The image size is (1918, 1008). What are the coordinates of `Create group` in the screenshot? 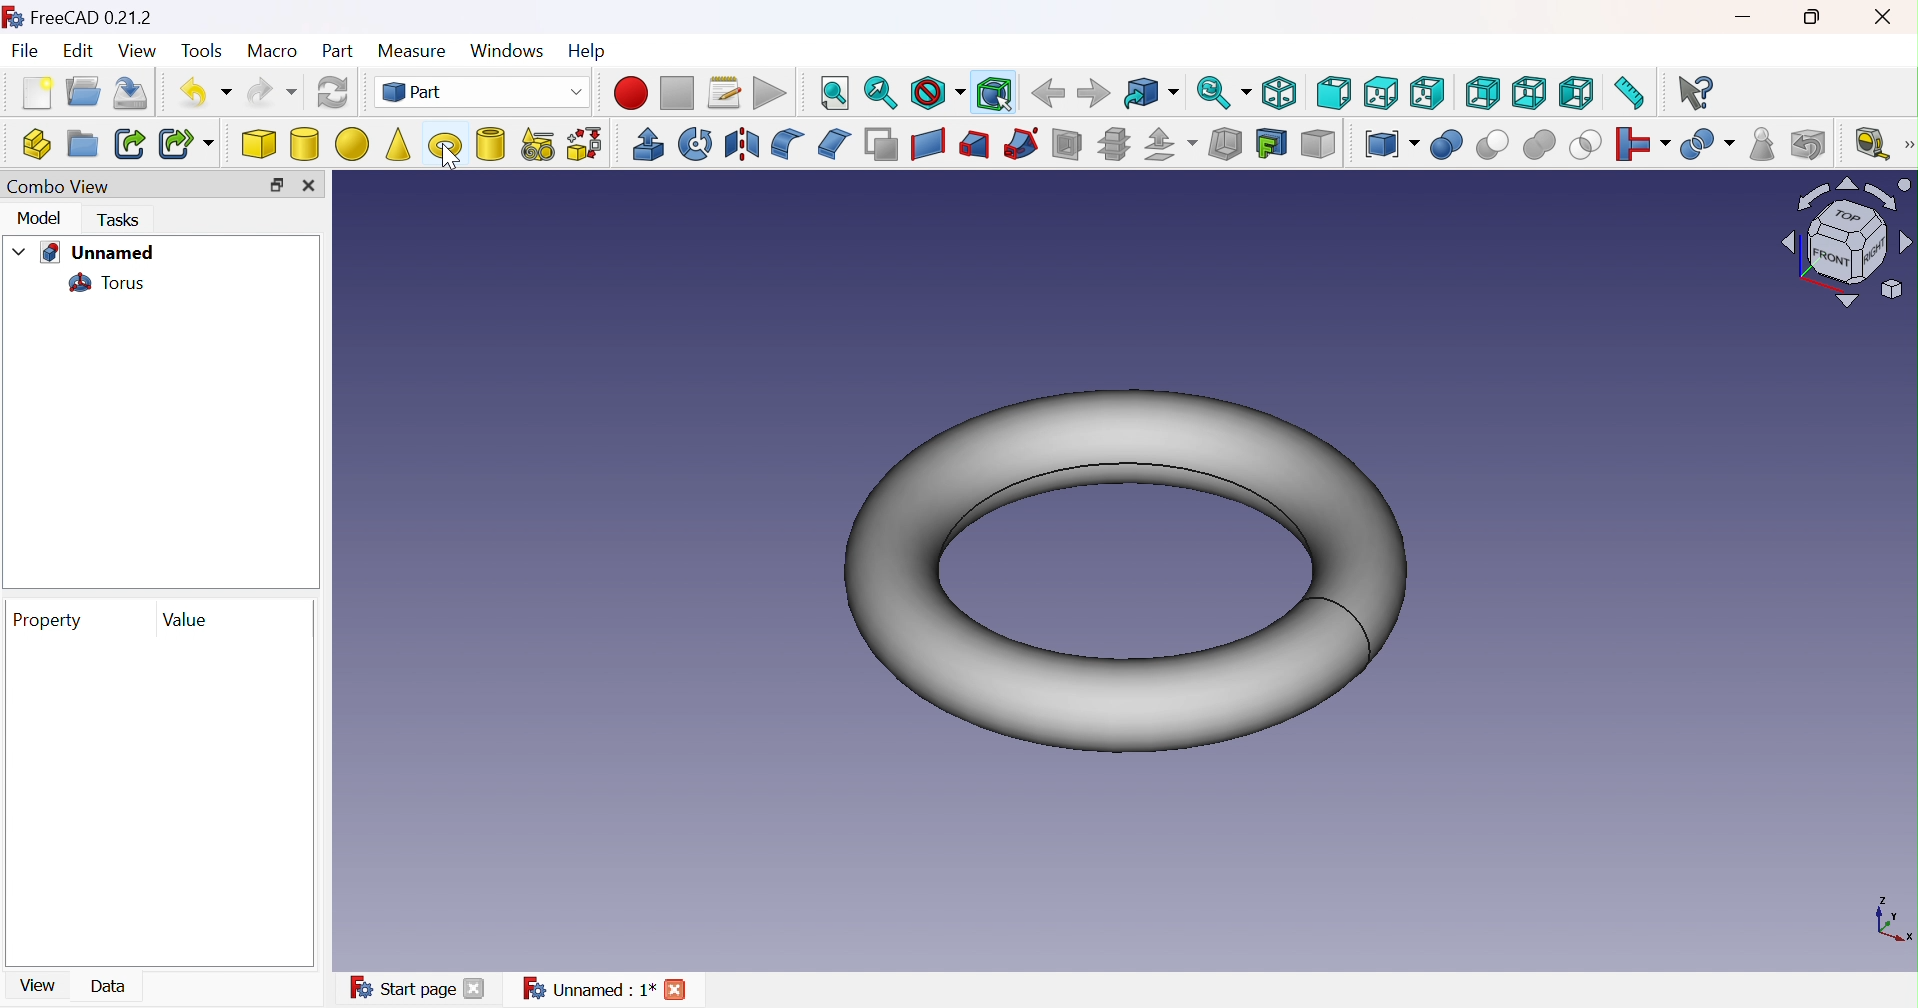 It's located at (82, 145).